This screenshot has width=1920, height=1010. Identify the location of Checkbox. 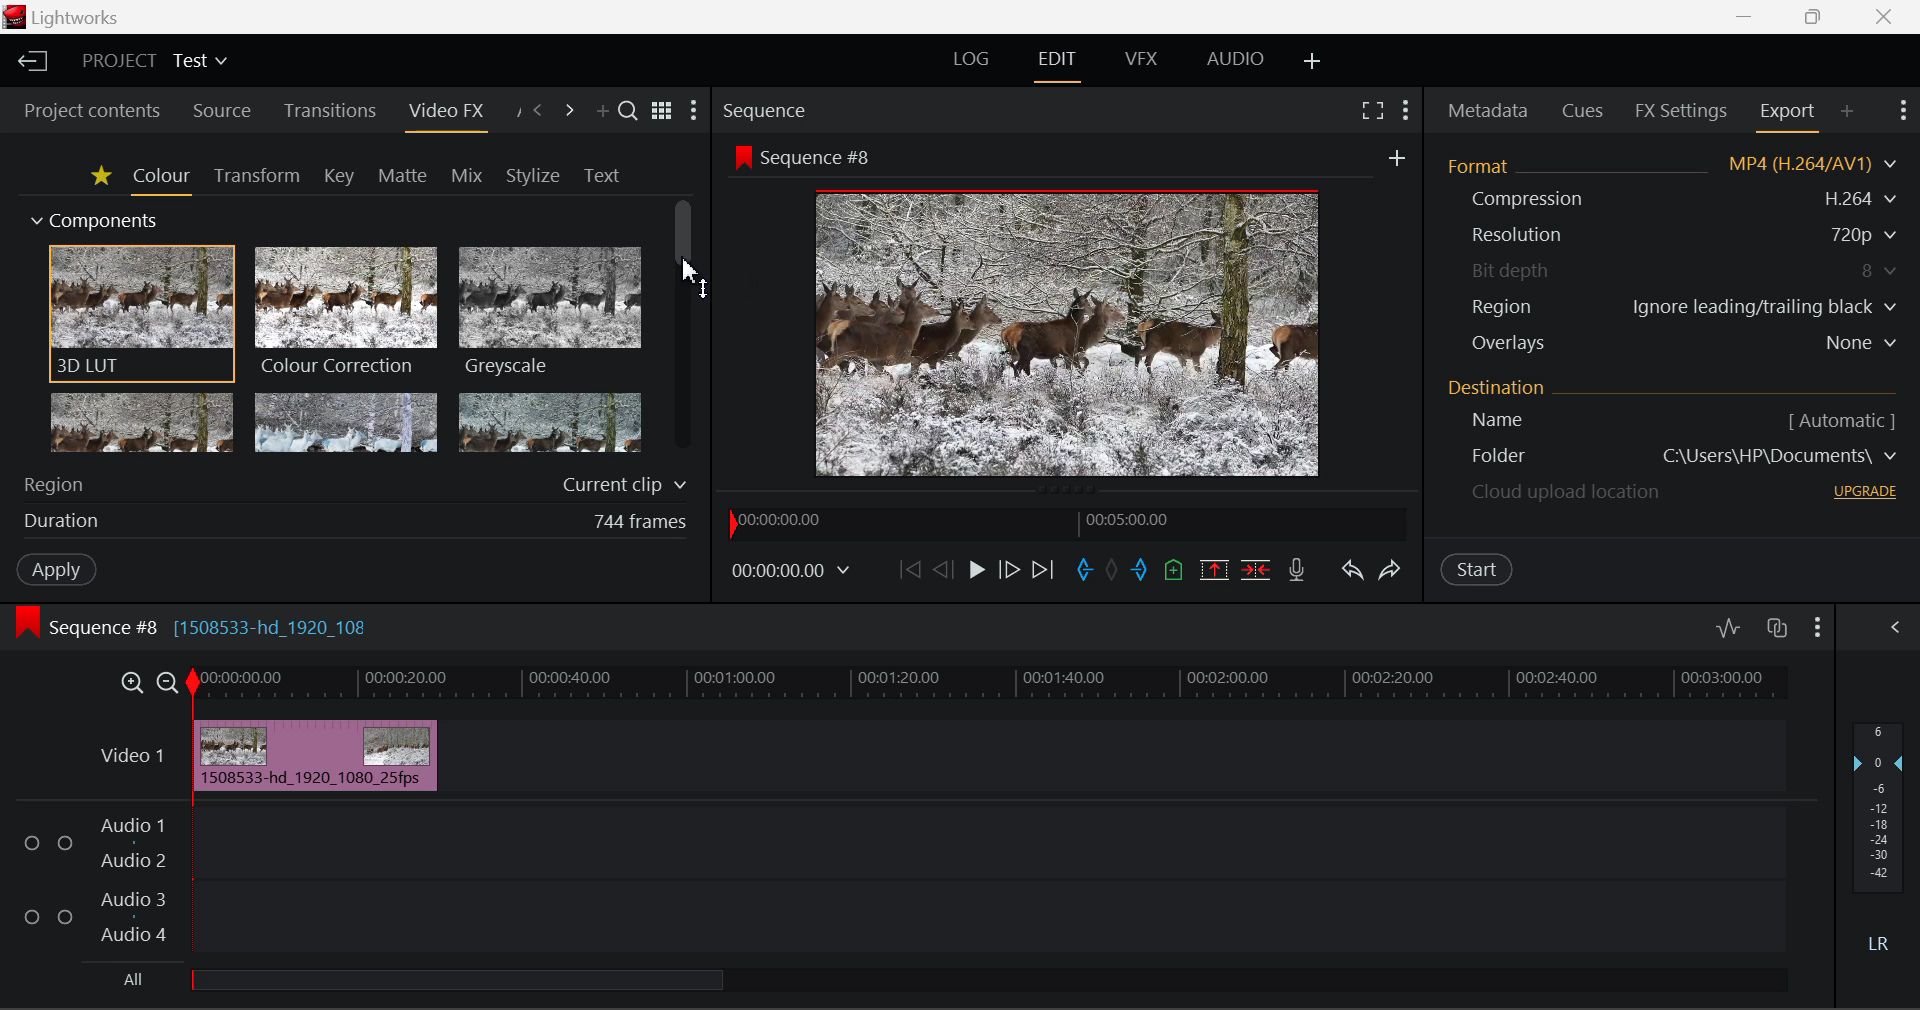
(64, 915).